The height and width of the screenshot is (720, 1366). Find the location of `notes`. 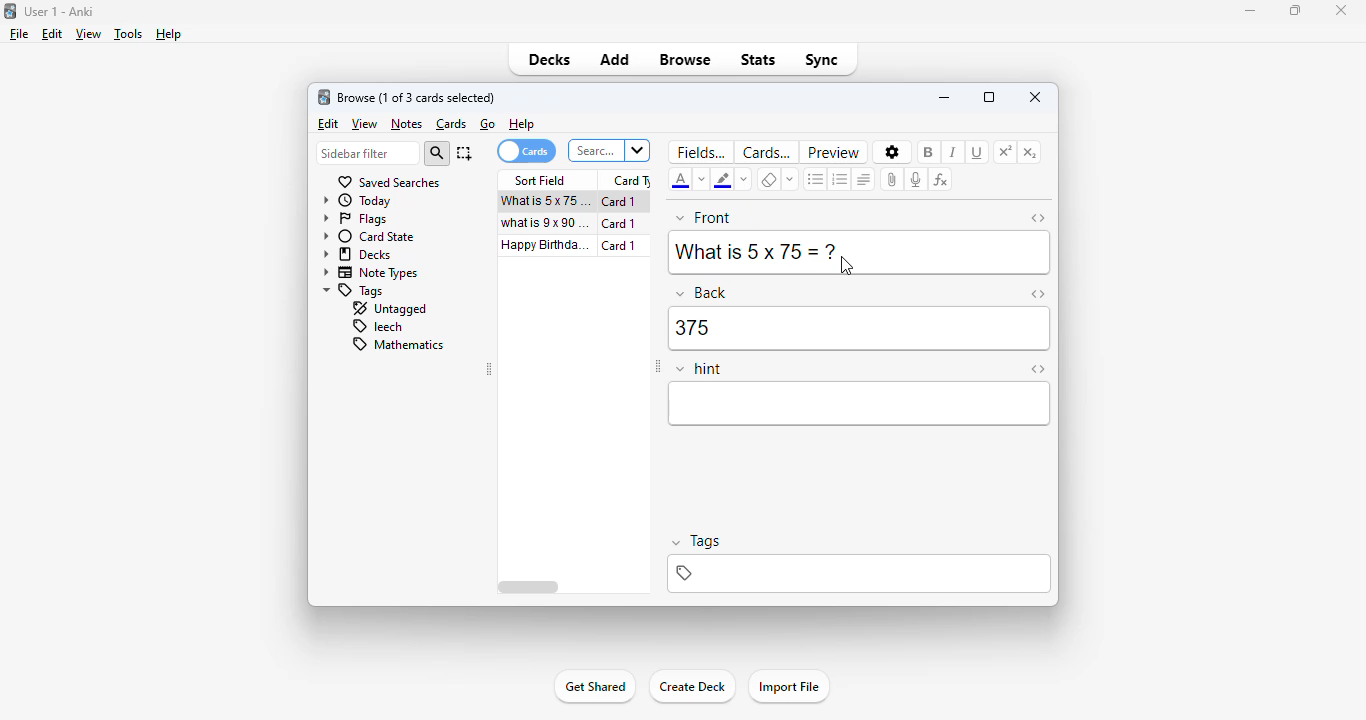

notes is located at coordinates (406, 124).